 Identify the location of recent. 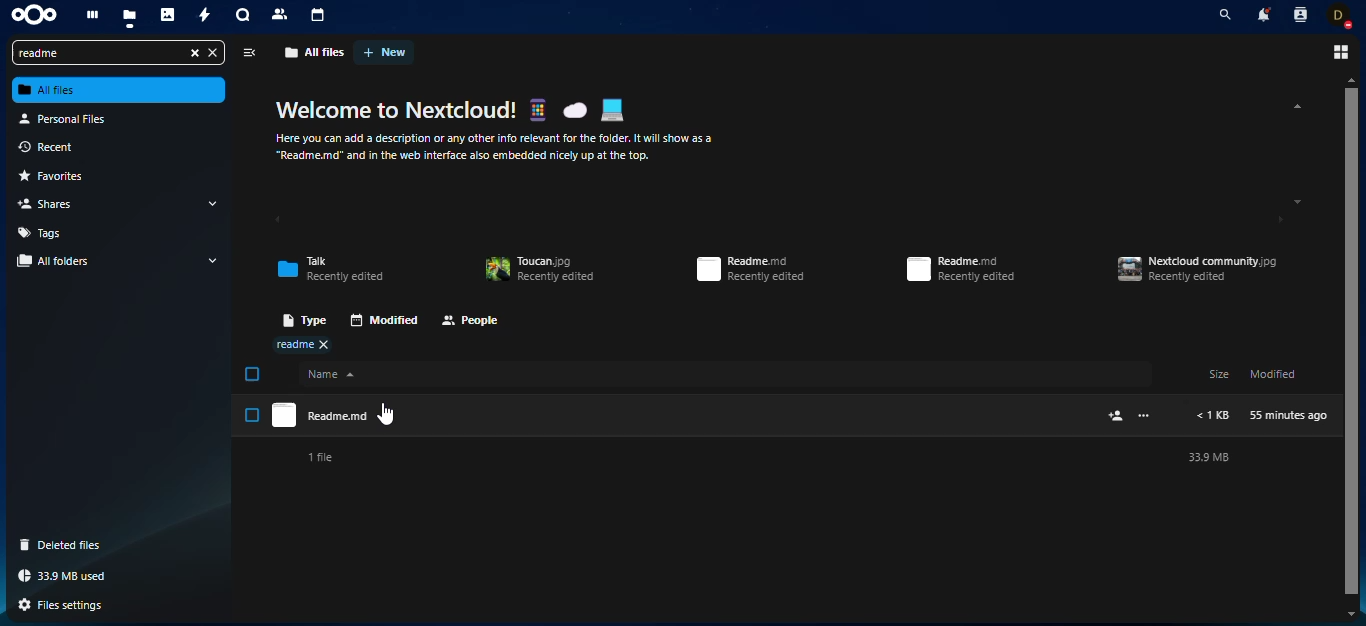
(59, 148).